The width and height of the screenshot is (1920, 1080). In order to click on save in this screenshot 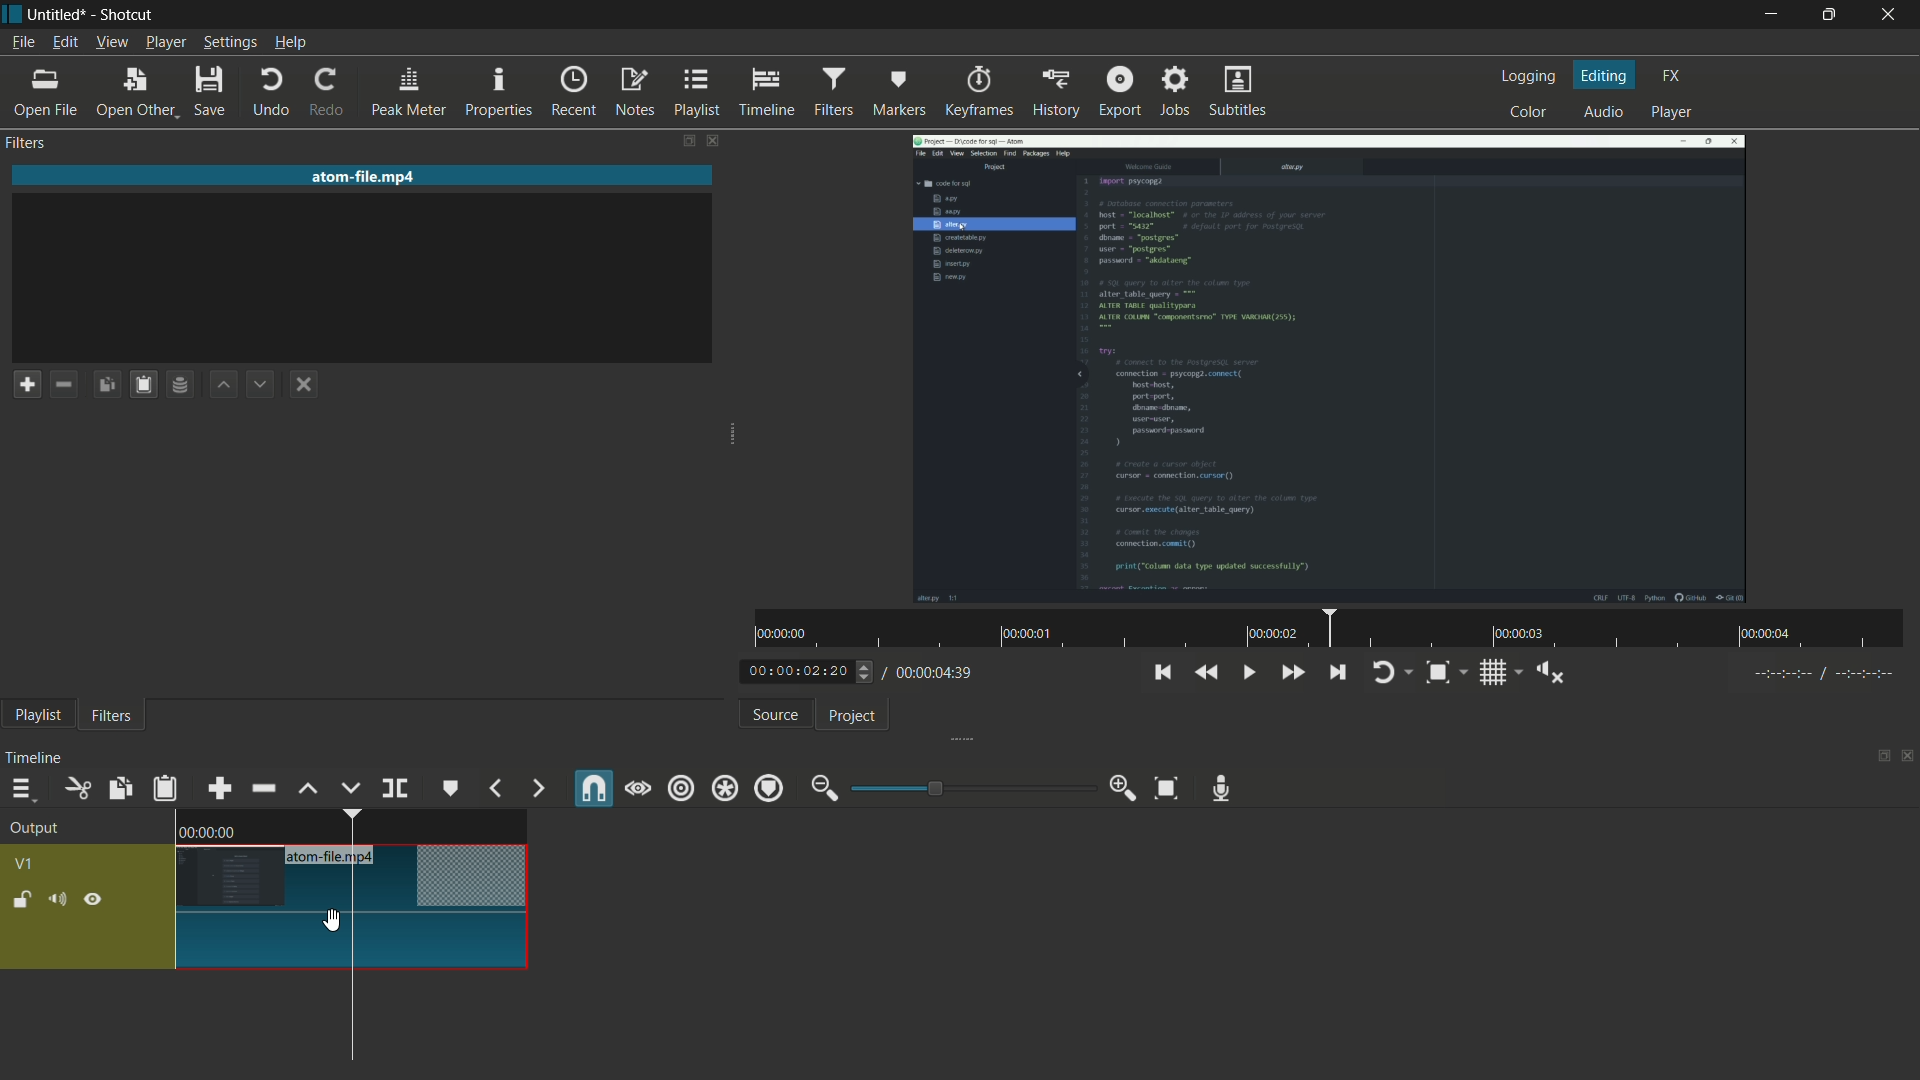, I will do `click(212, 92)`.